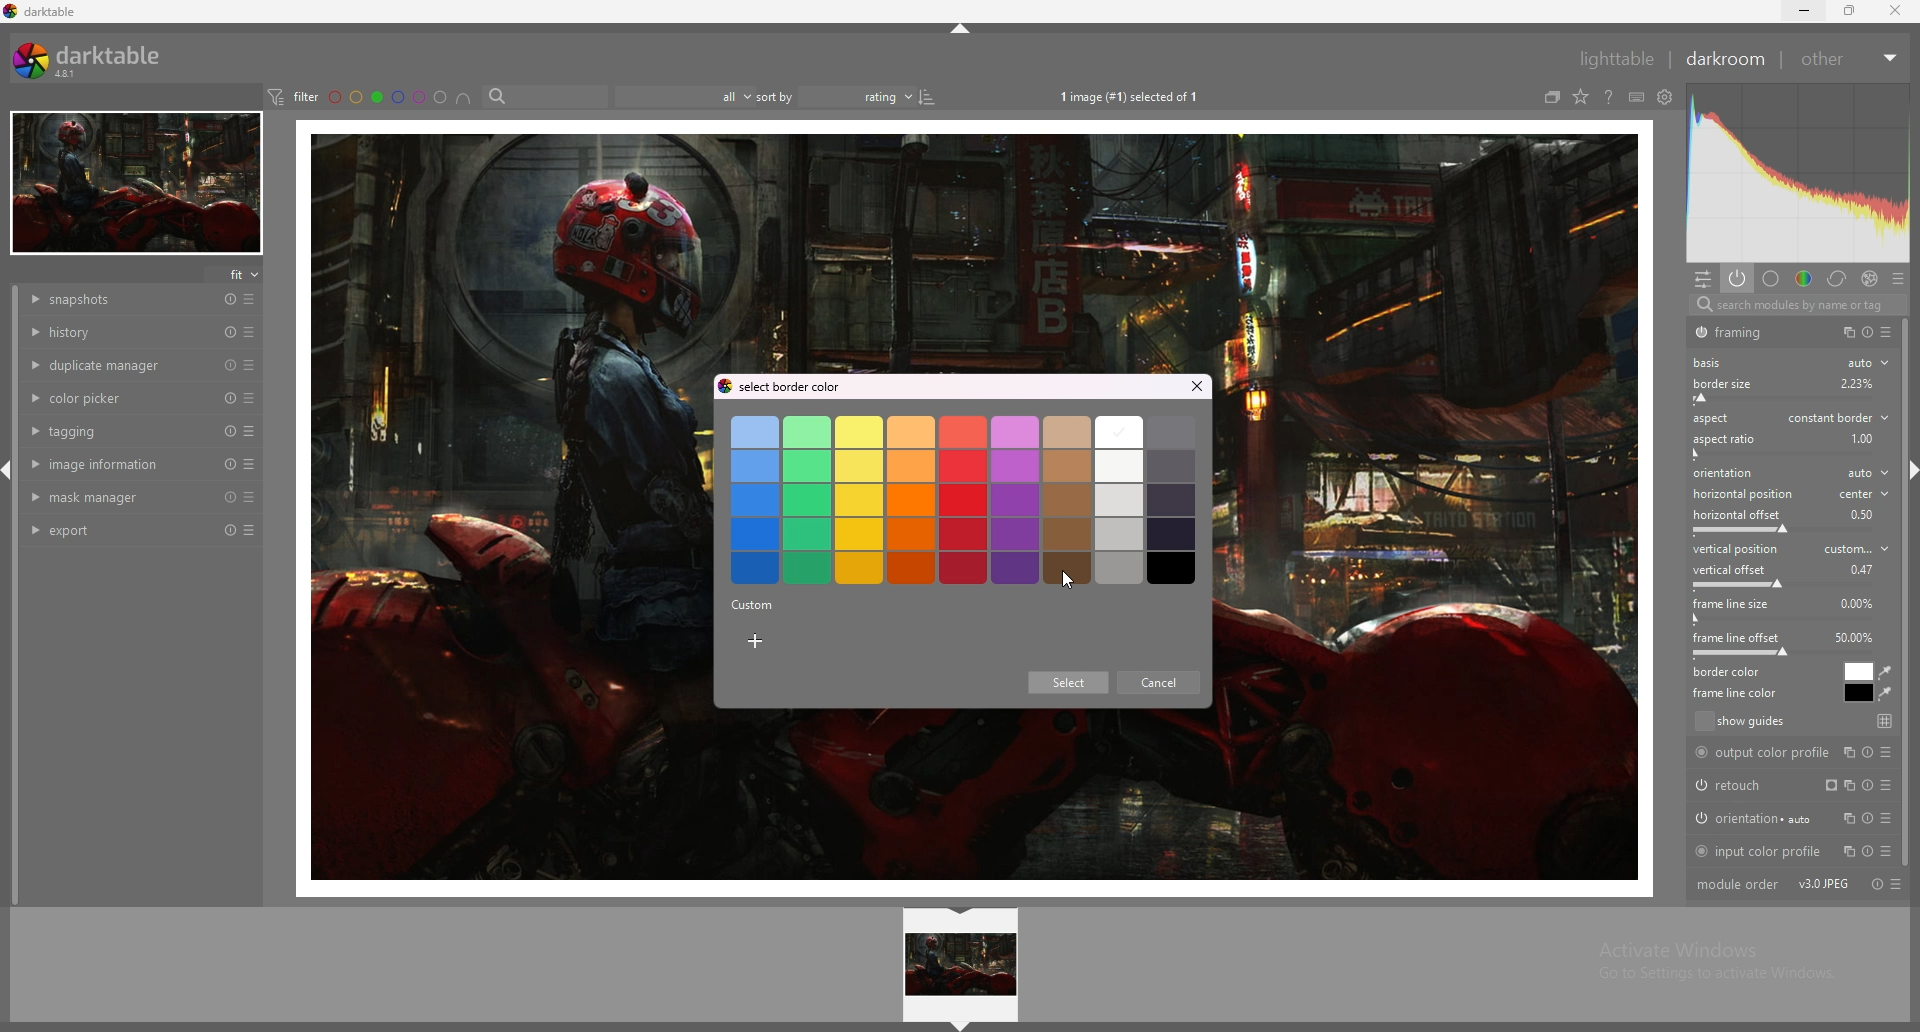  I want to click on history, so click(118, 331).